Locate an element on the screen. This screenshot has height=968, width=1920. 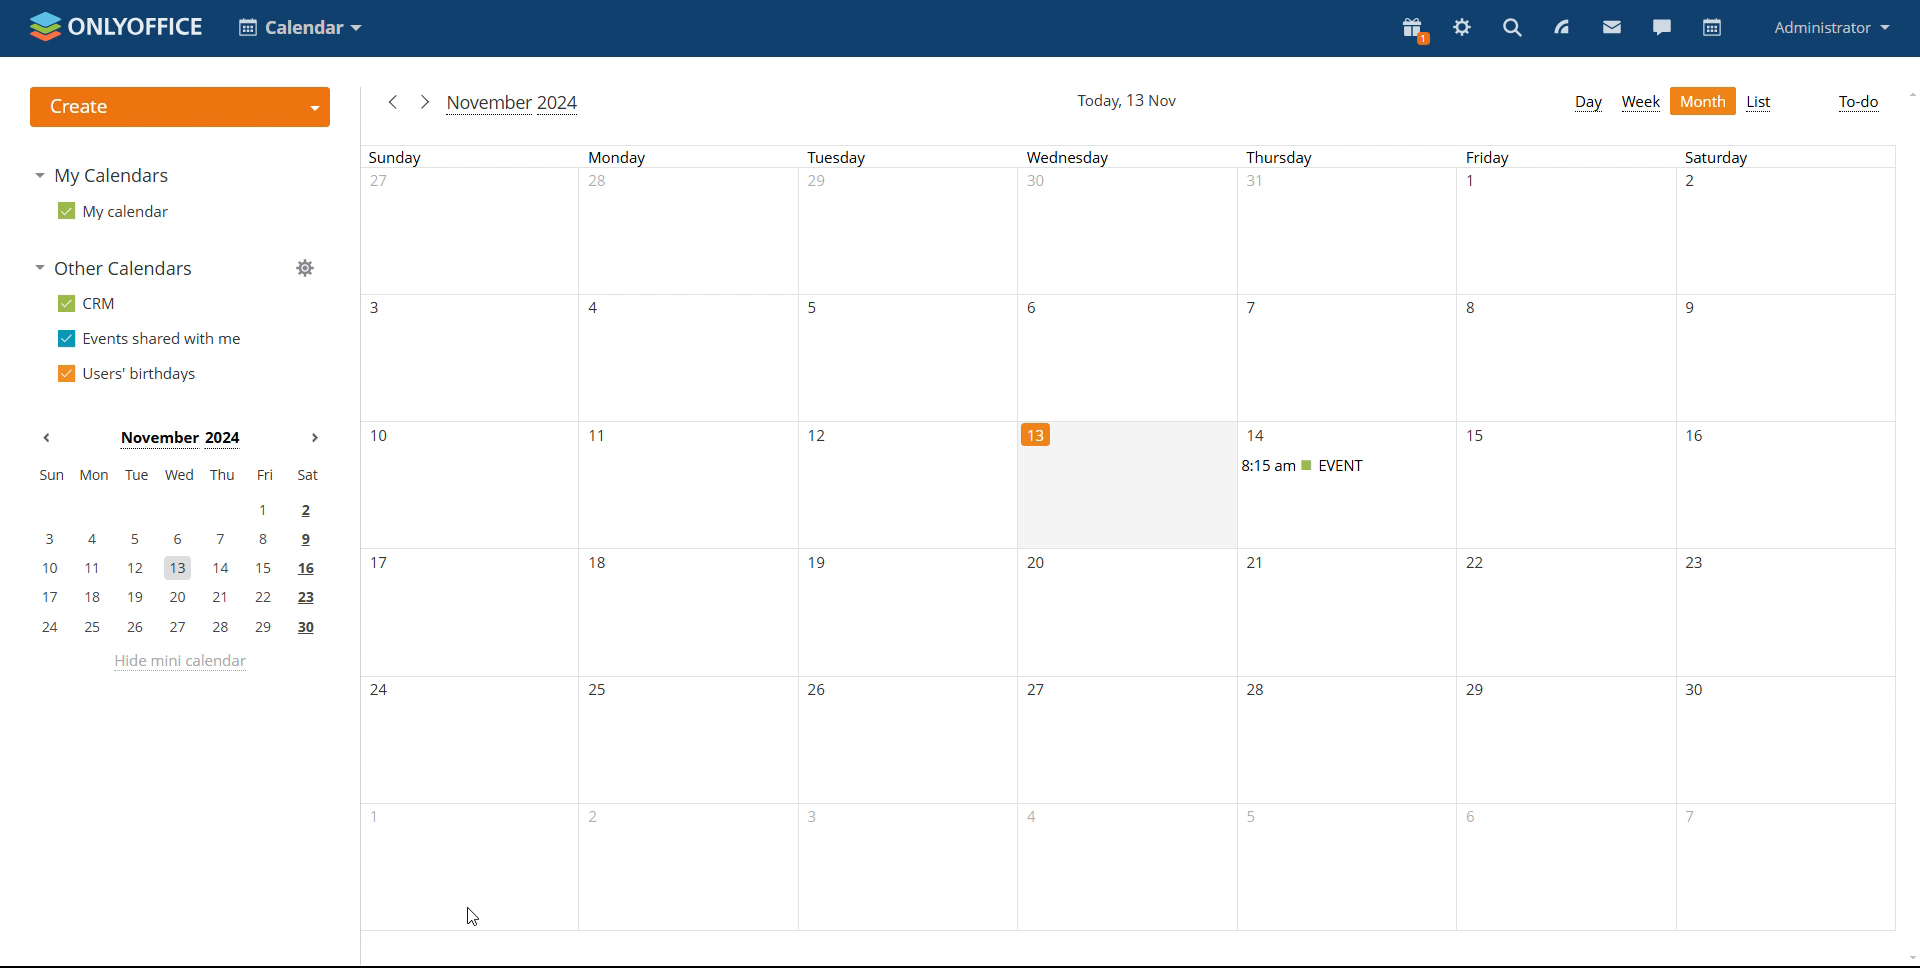
present is located at coordinates (1413, 31).